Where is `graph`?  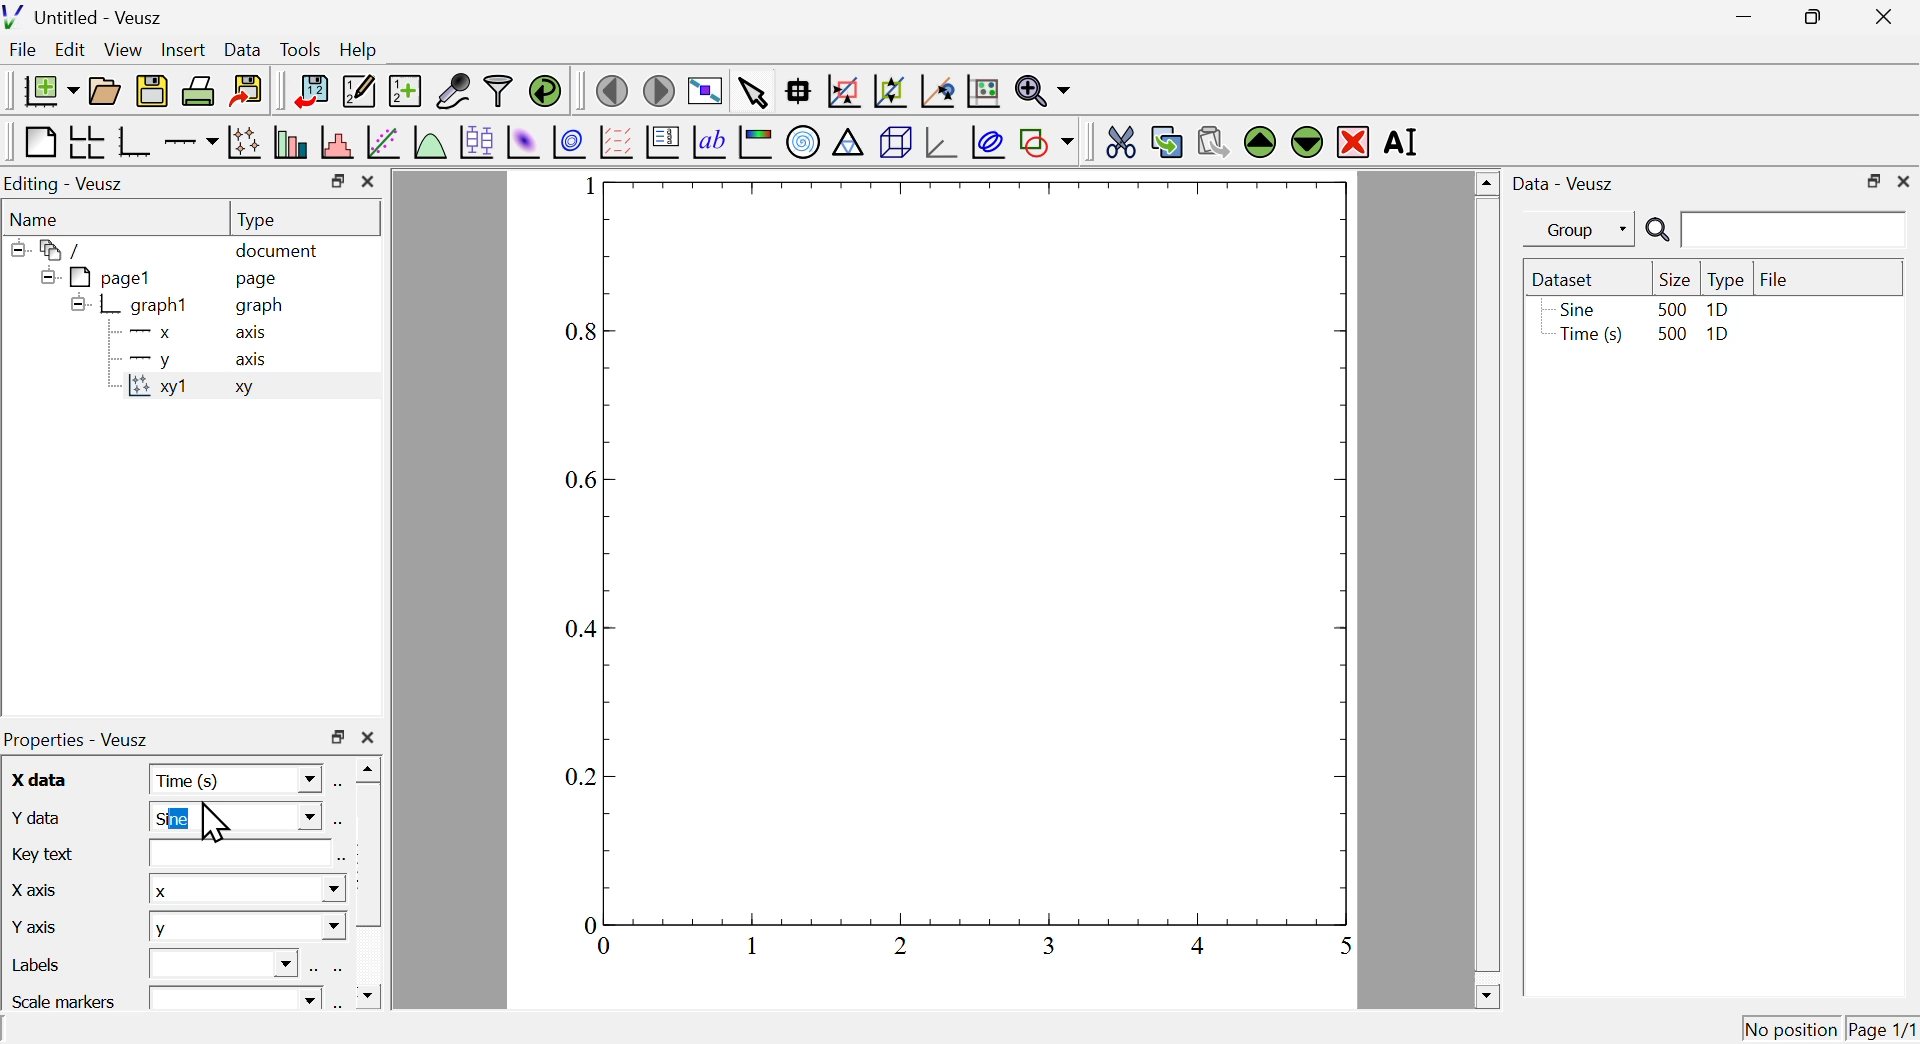 graph is located at coordinates (260, 306).